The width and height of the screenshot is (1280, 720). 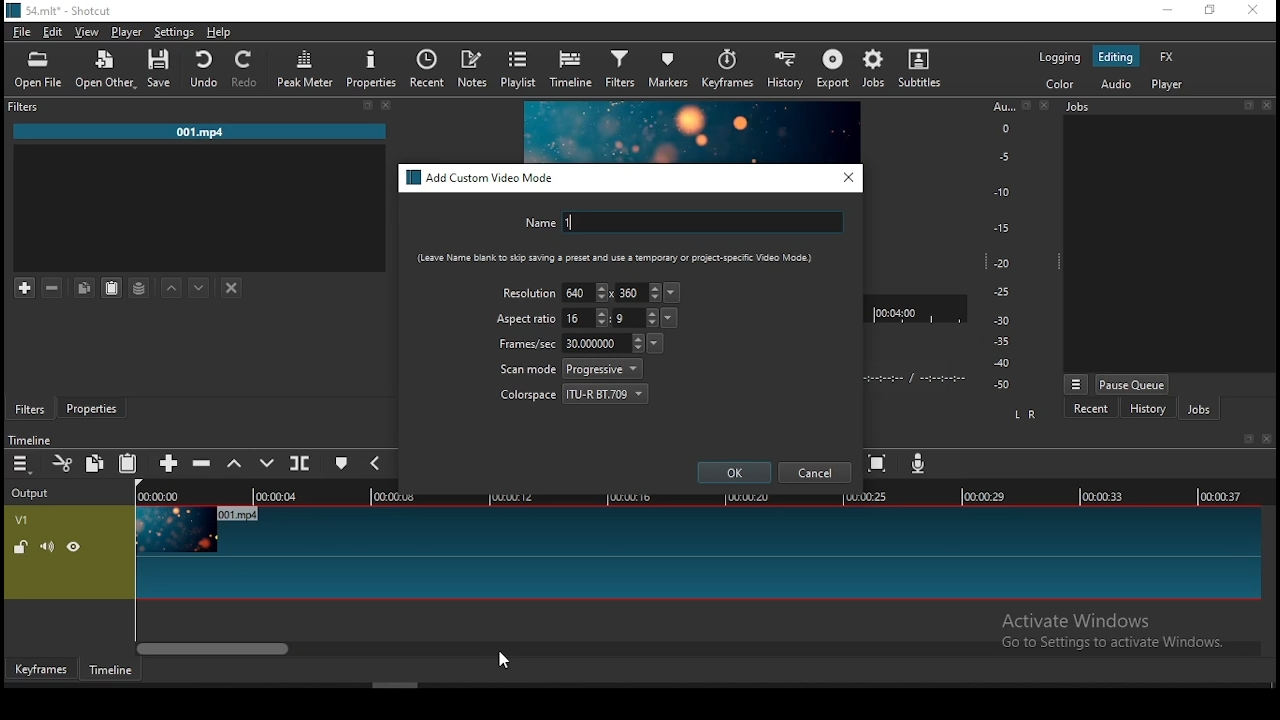 What do you see at coordinates (515, 496) in the screenshot?
I see `00:00:12` at bounding box center [515, 496].